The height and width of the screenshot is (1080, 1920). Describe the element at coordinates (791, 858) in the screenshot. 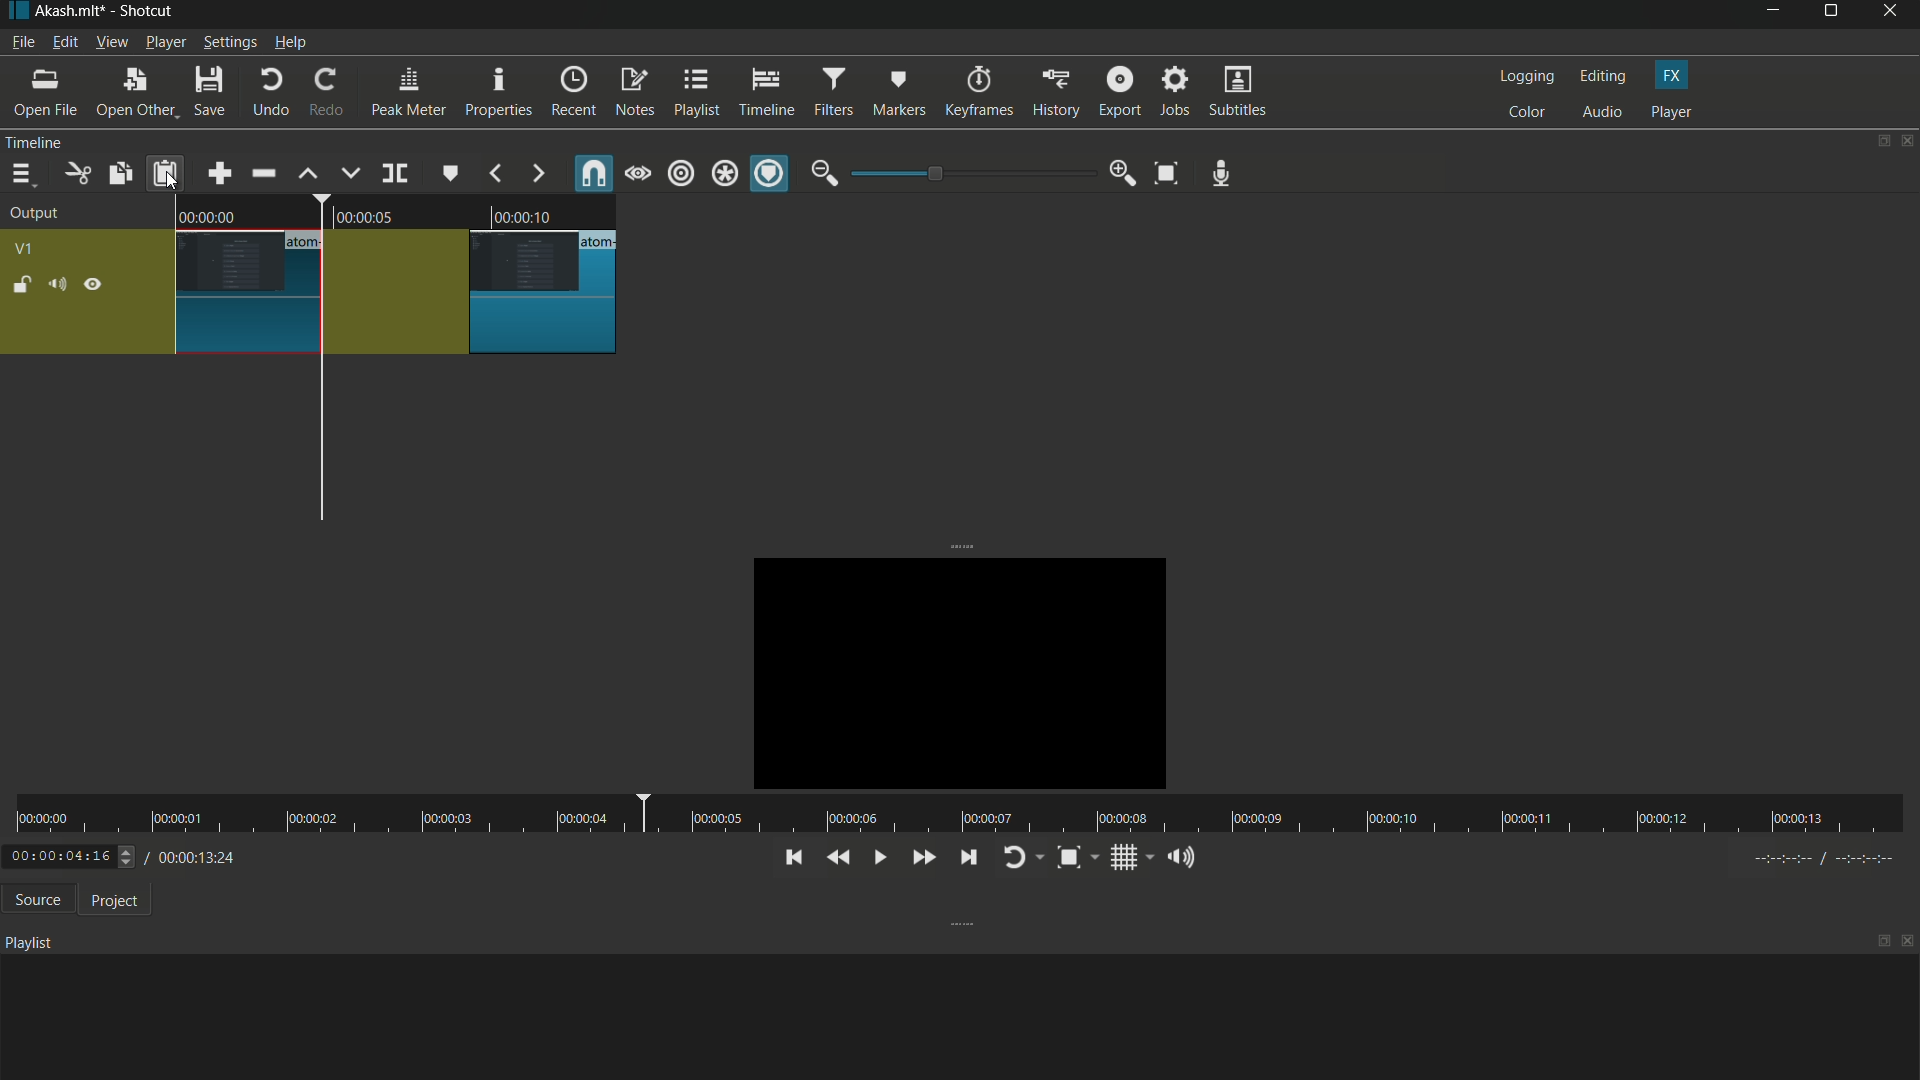

I see `skip to the previous point` at that location.